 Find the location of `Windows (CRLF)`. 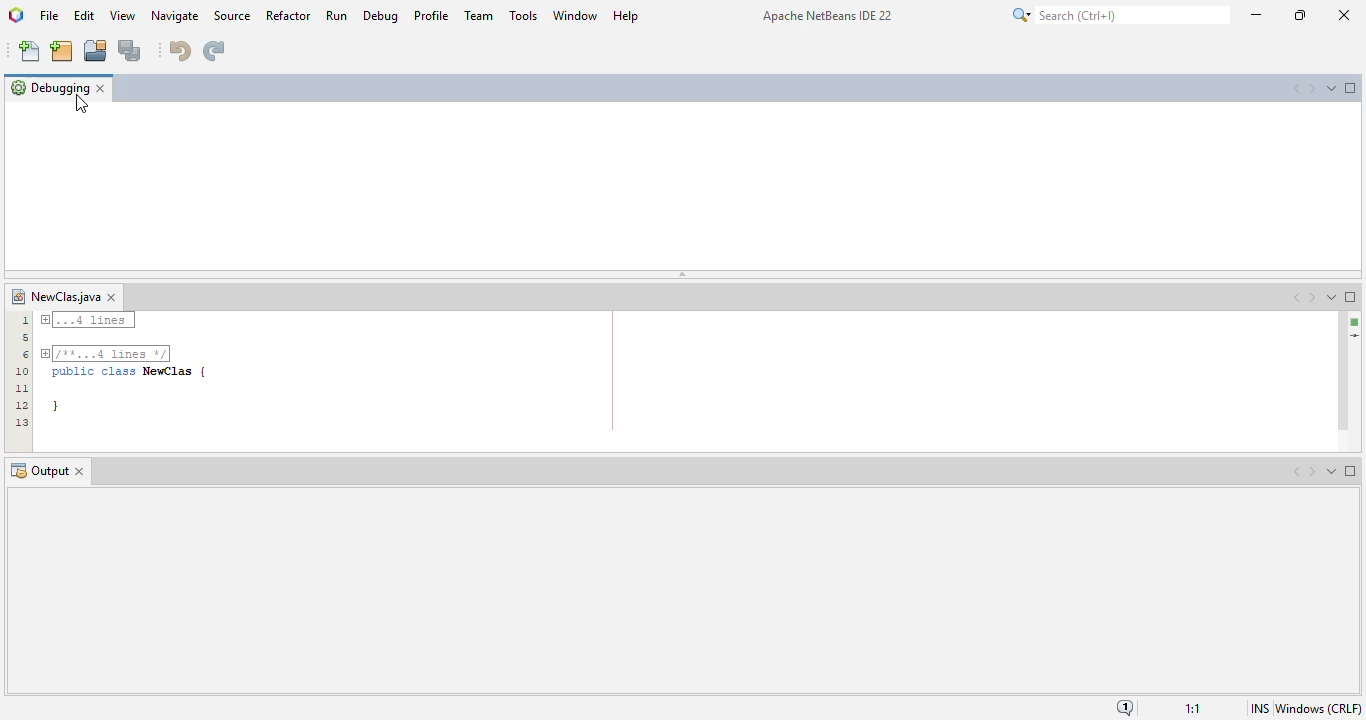

Windows (CRLF) is located at coordinates (1319, 706).